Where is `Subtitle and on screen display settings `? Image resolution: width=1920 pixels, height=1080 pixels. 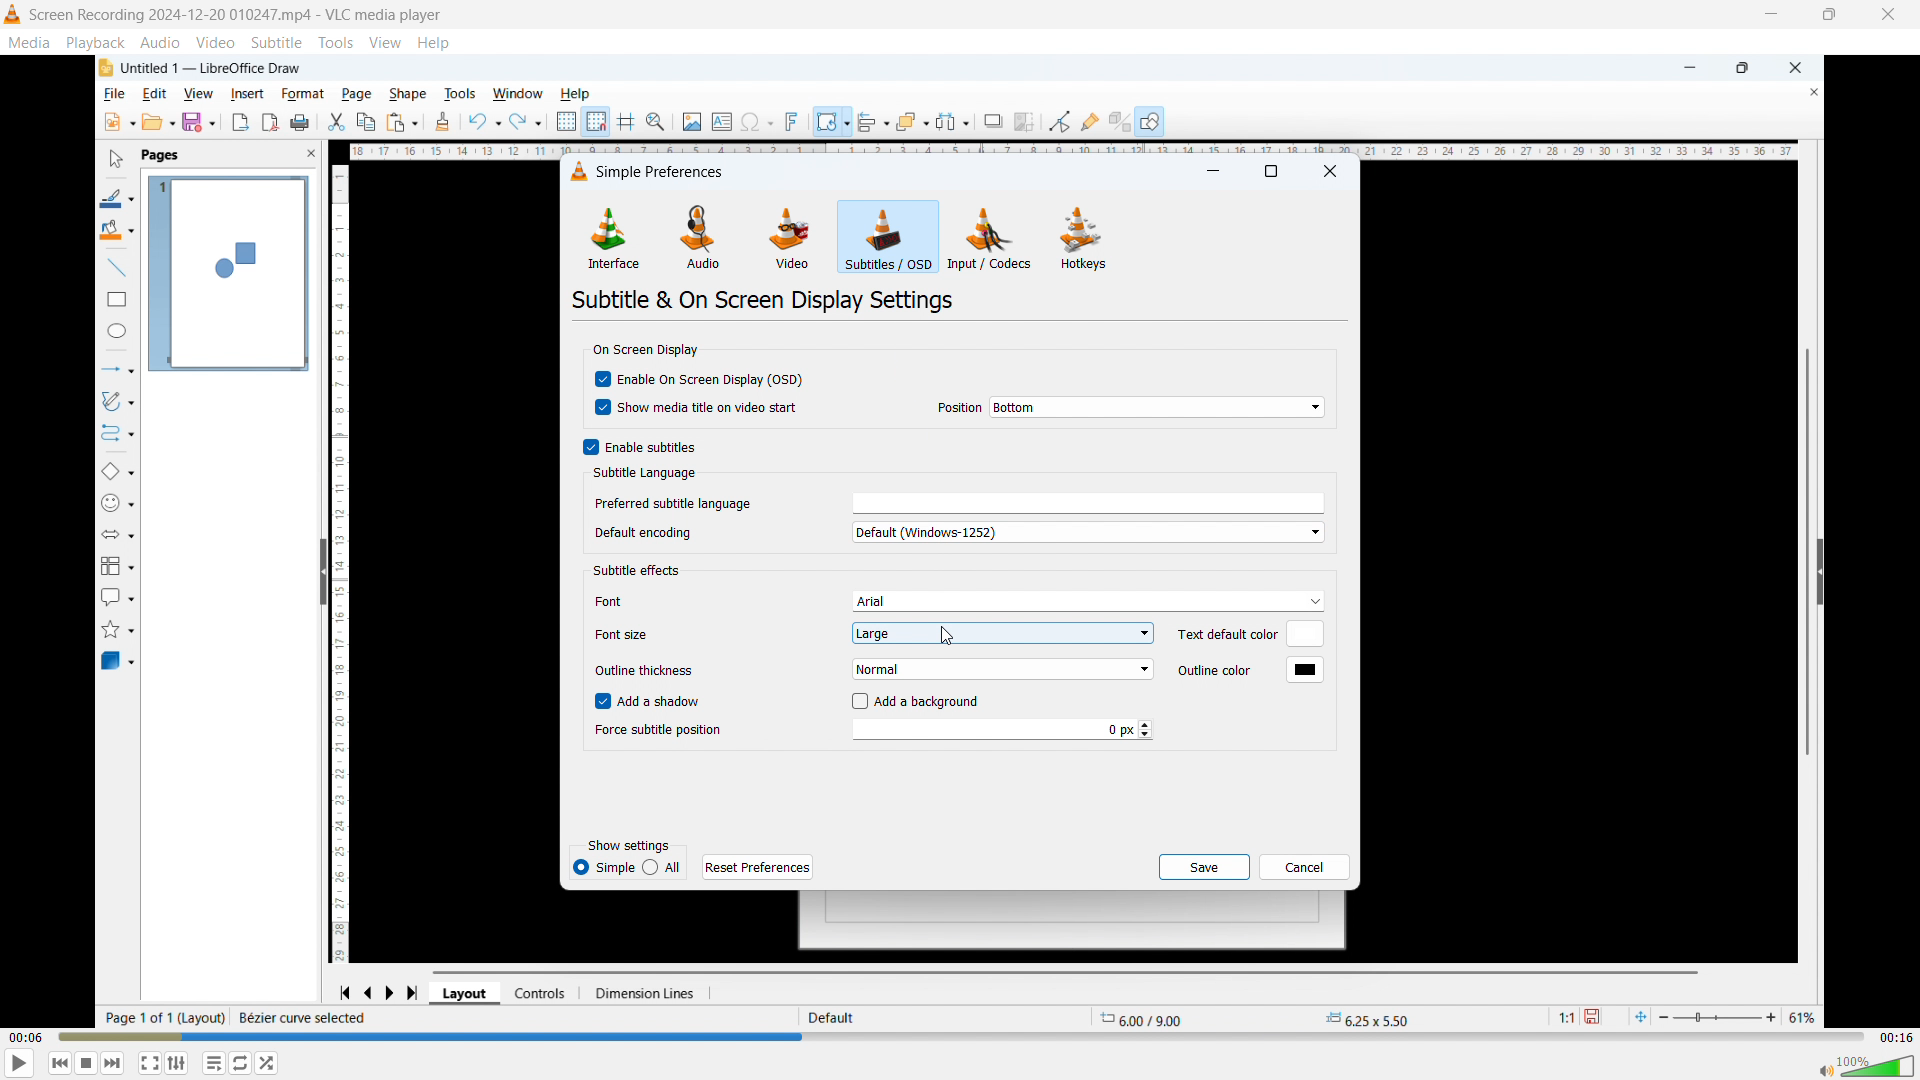 Subtitle and on screen display settings  is located at coordinates (763, 301).